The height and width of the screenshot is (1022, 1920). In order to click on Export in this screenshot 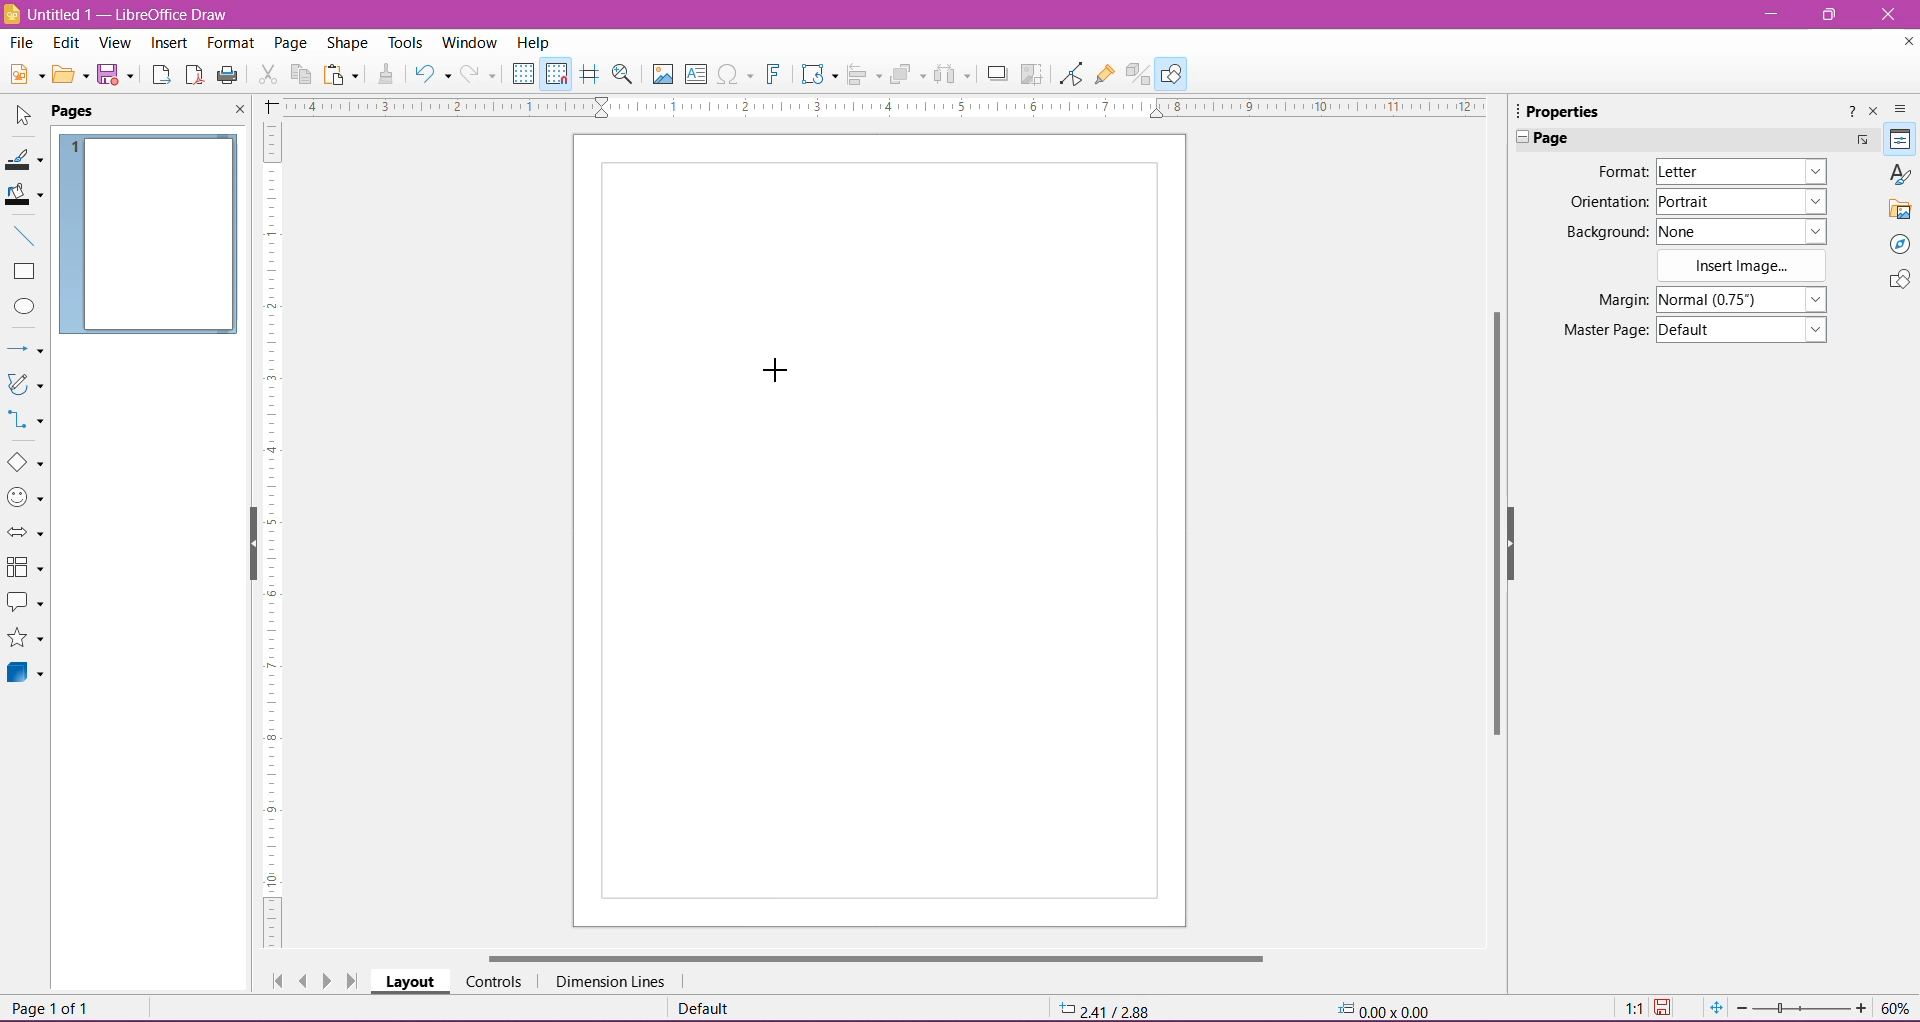, I will do `click(161, 76)`.